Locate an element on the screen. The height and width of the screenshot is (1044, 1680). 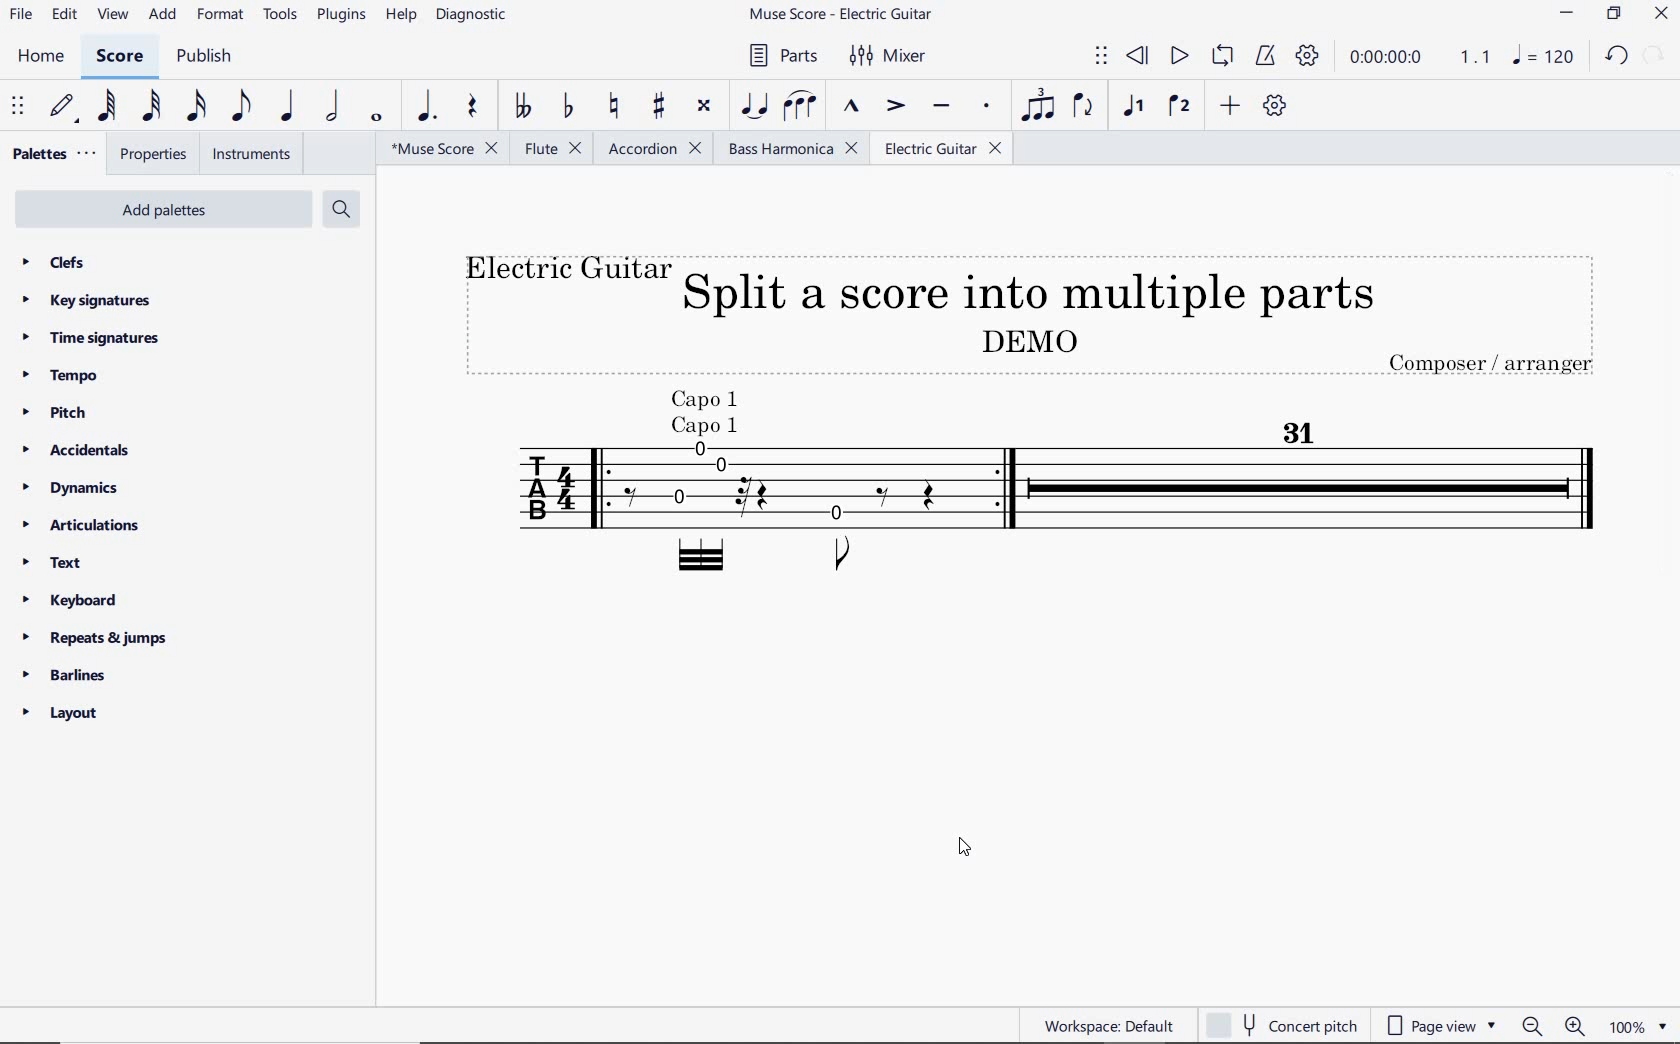
zoom factor is located at coordinates (1635, 1025).